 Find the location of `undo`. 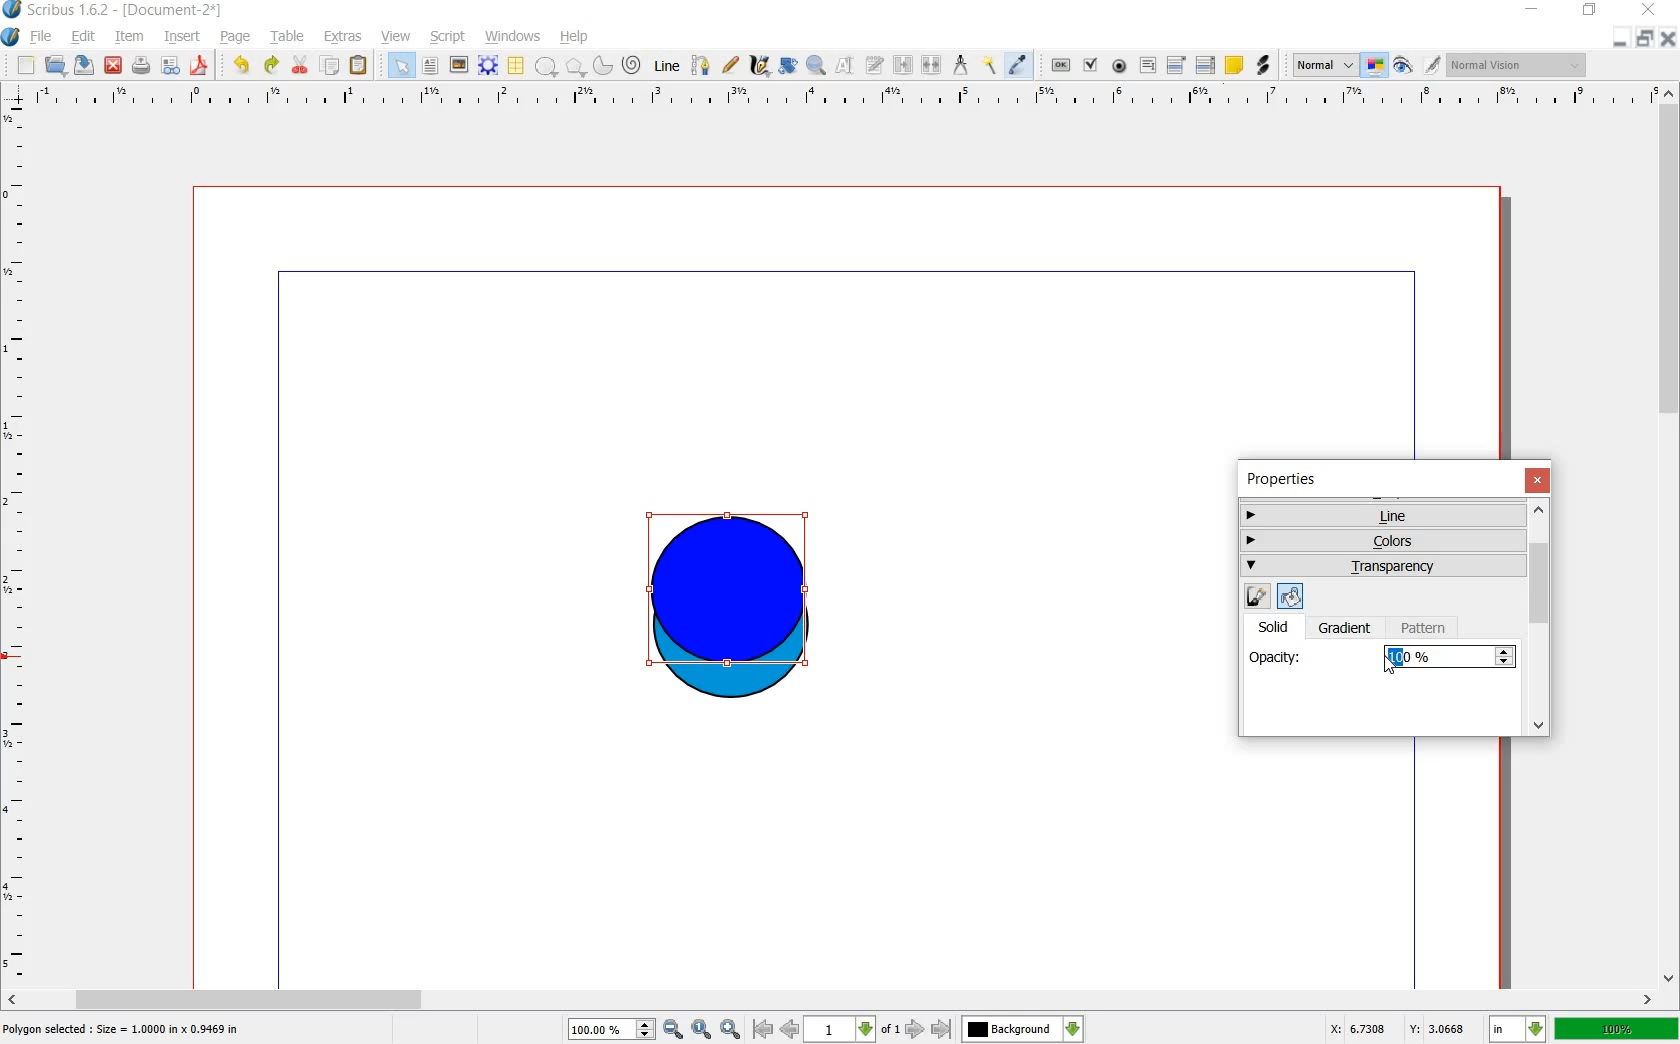

undo is located at coordinates (243, 66).